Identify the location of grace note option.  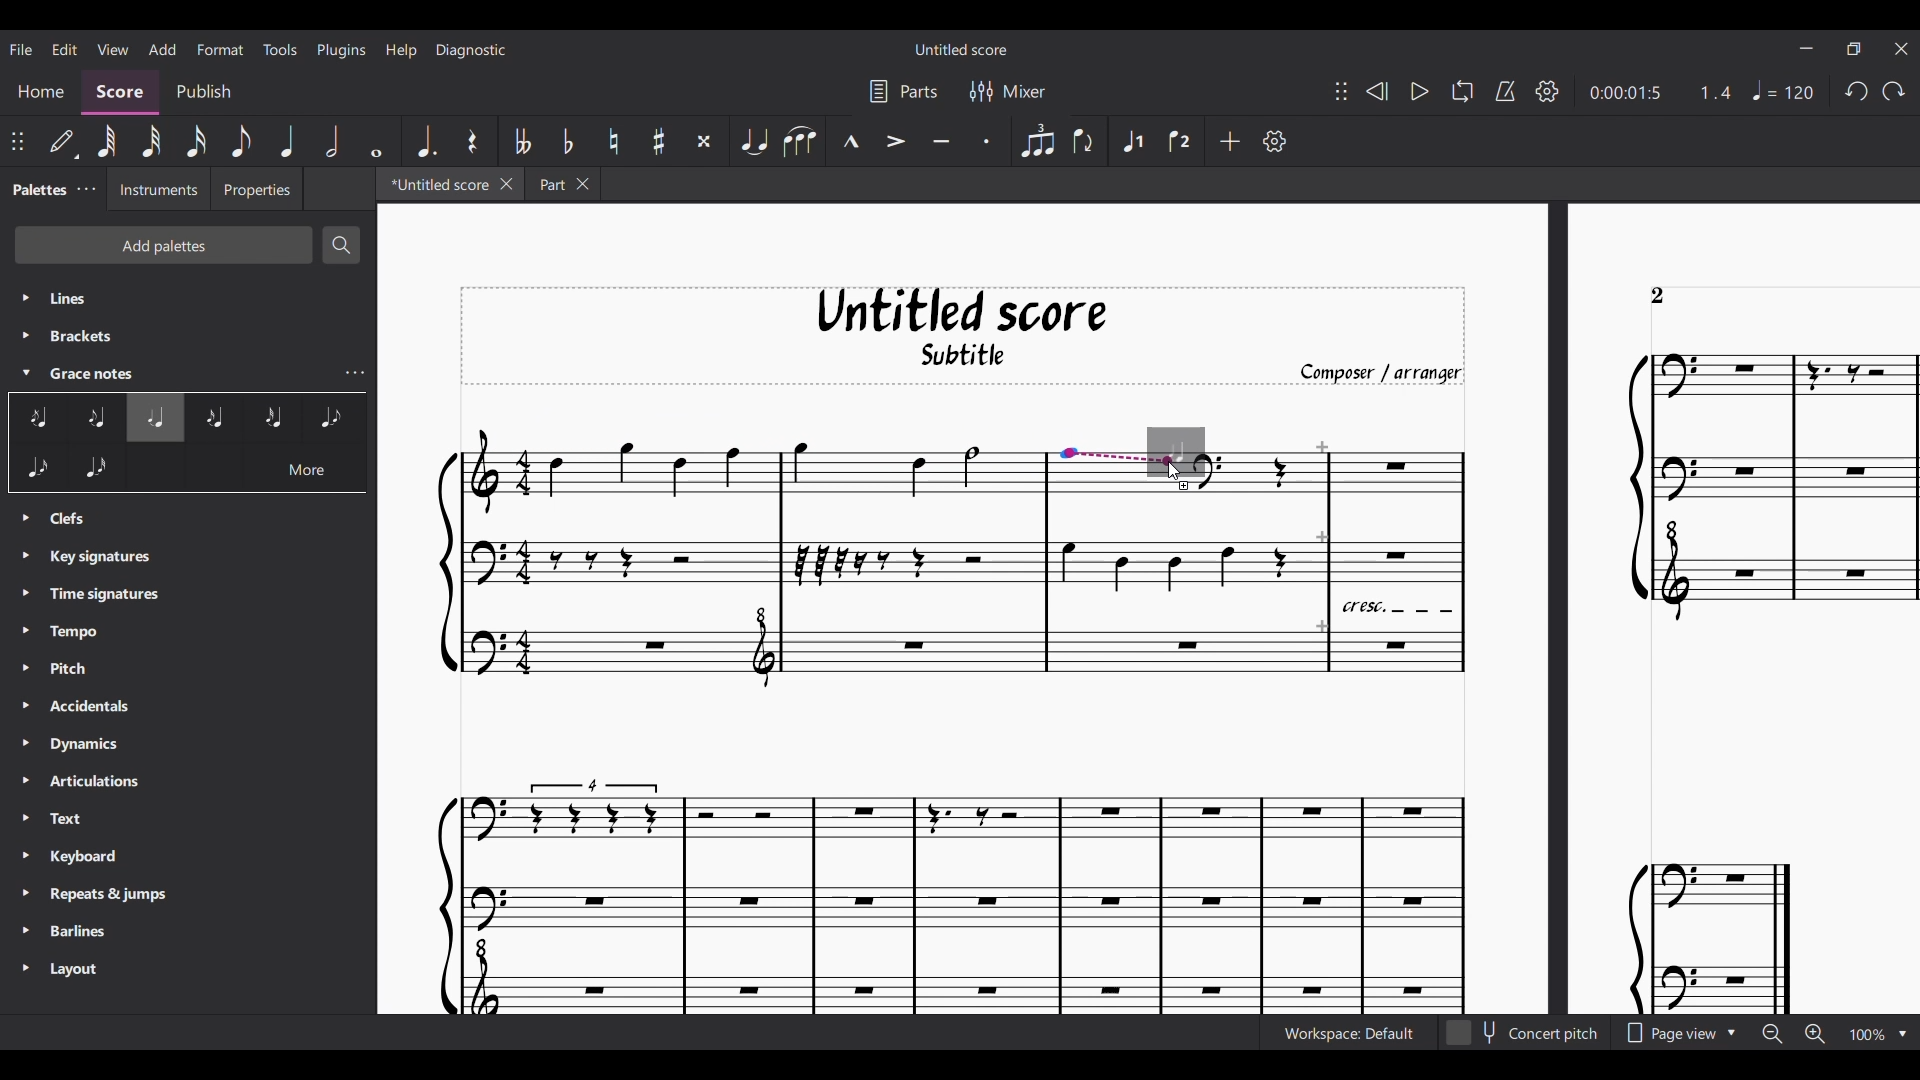
(67, 420).